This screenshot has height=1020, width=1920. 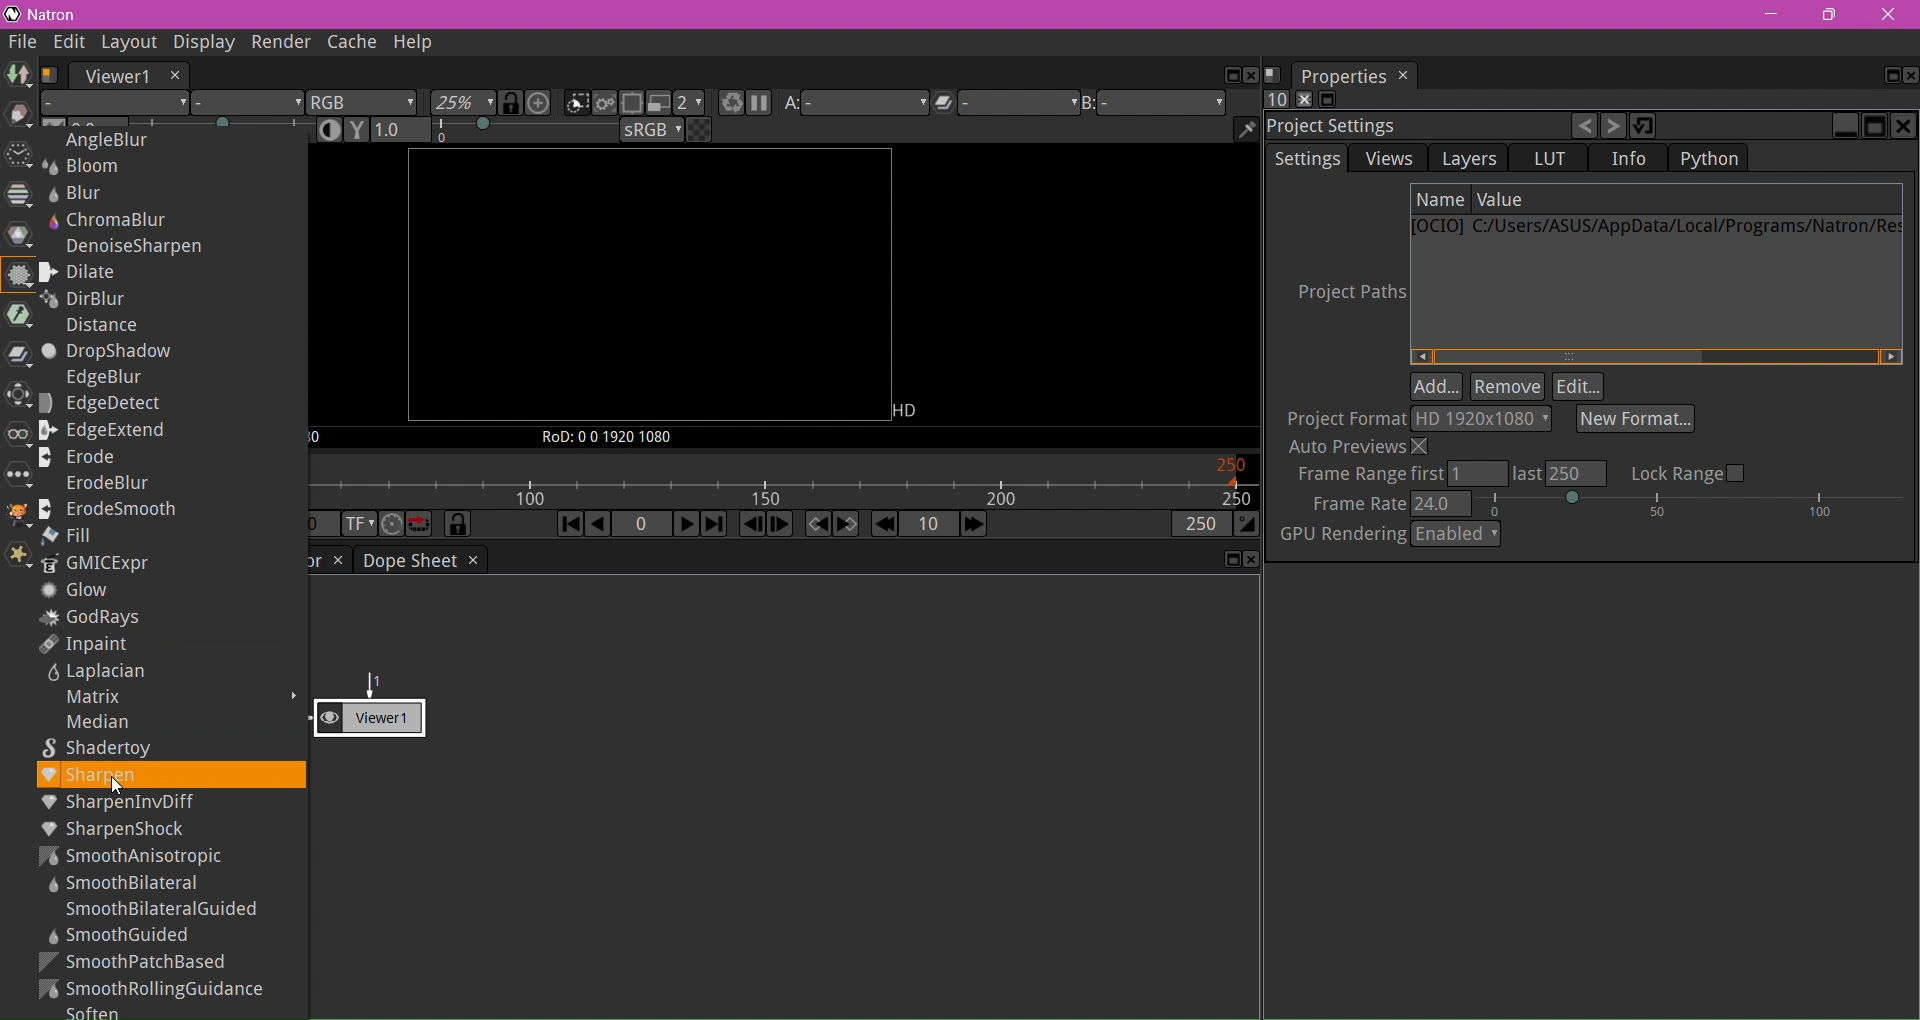 What do you see at coordinates (1002, 106) in the screenshot?
I see `The operator applied between viewer inputs A and B` at bounding box center [1002, 106].